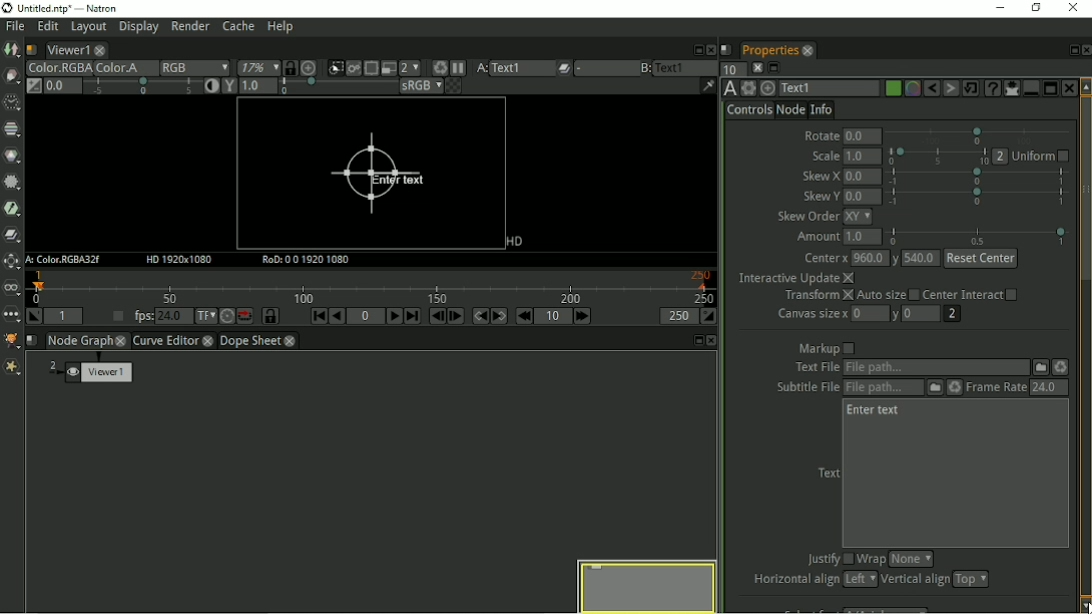 This screenshot has width=1092, height=614. Describe the element at coordinates (829, 87) in the screenshot. I see `Text1` at that location.